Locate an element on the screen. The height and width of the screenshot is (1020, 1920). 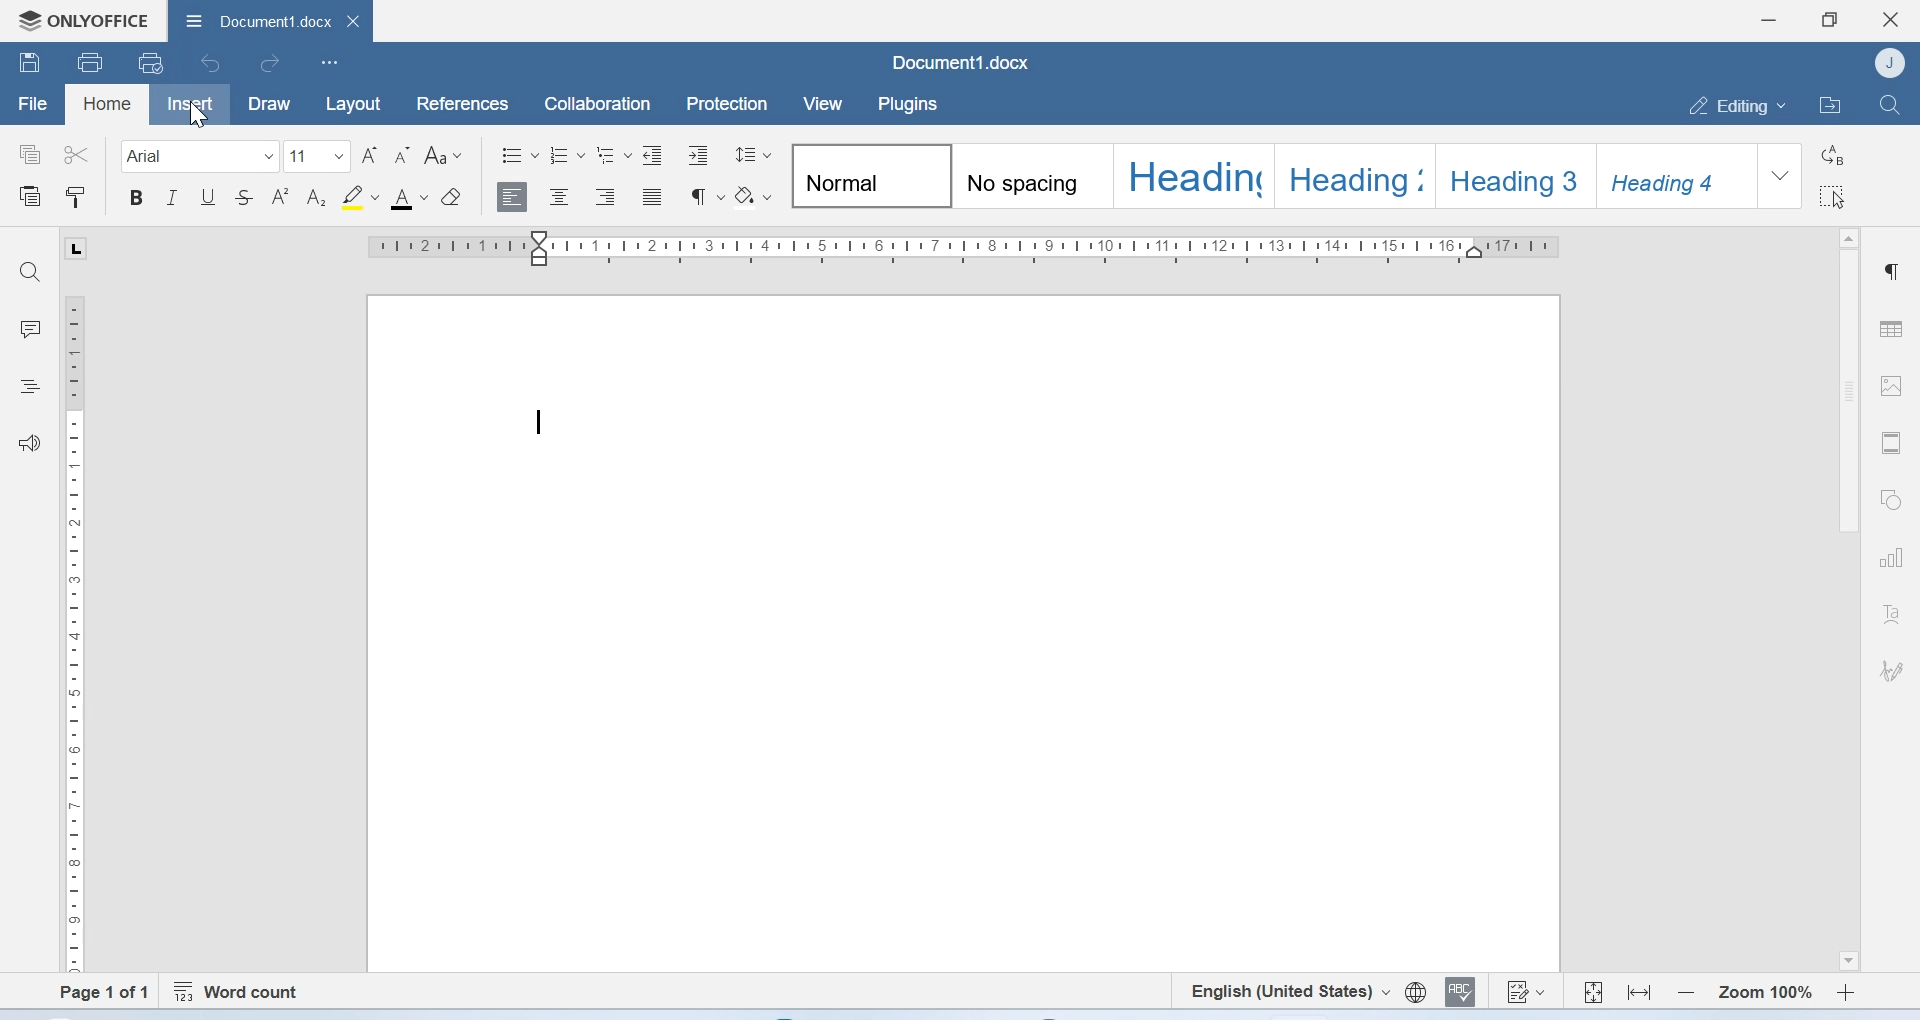
Page 1 of 1 is located at coordinates (94, 992).